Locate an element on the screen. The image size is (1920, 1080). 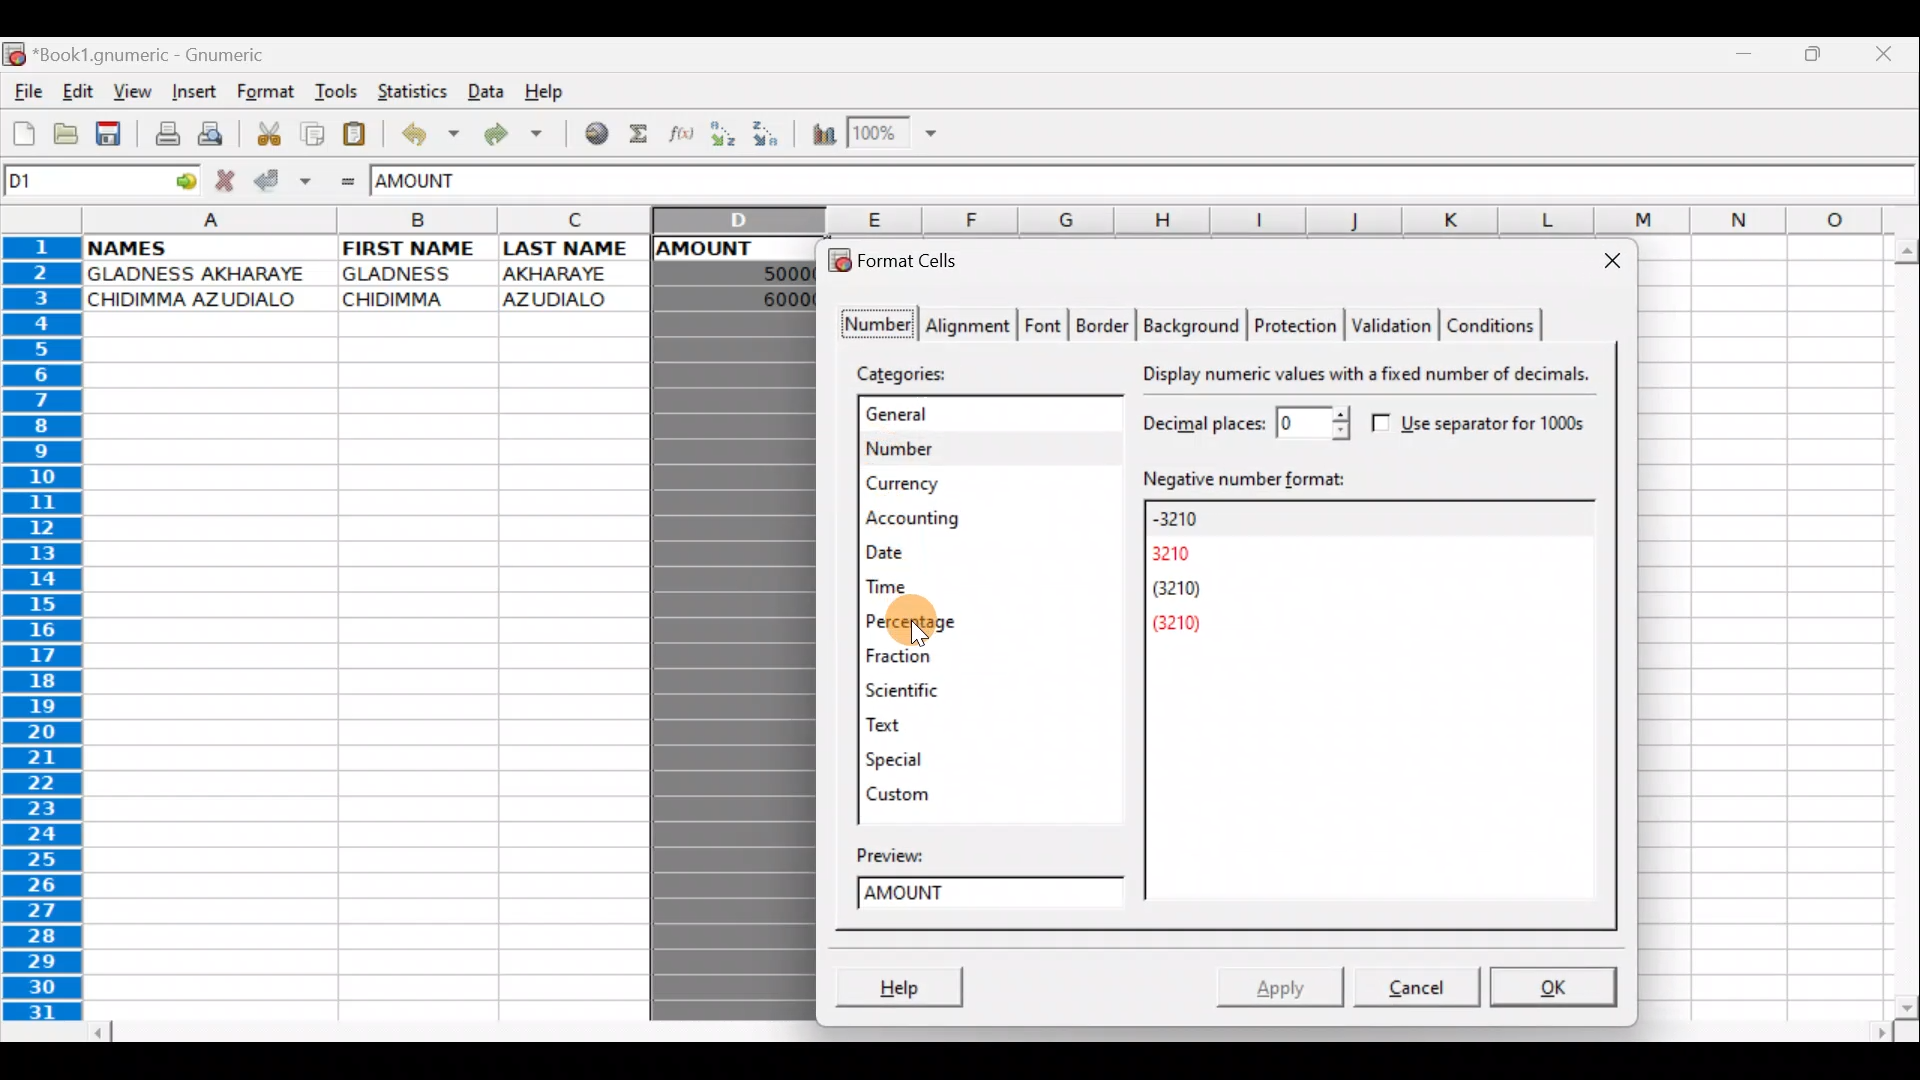
Gnumeric logo is located at coordinates (14, 54).